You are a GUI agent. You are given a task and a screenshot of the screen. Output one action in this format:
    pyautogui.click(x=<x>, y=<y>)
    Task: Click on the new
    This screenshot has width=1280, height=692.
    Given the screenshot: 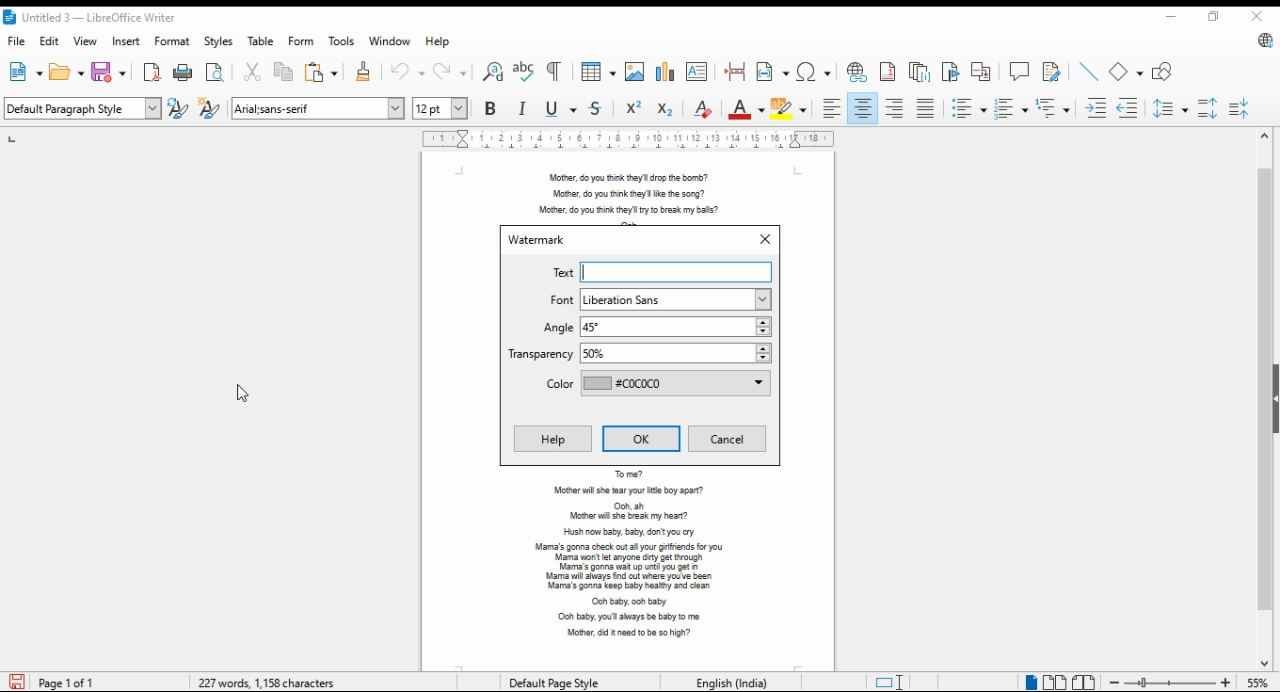 What is the action you would take?
    pyautogui.click(x=24, y=72)
    